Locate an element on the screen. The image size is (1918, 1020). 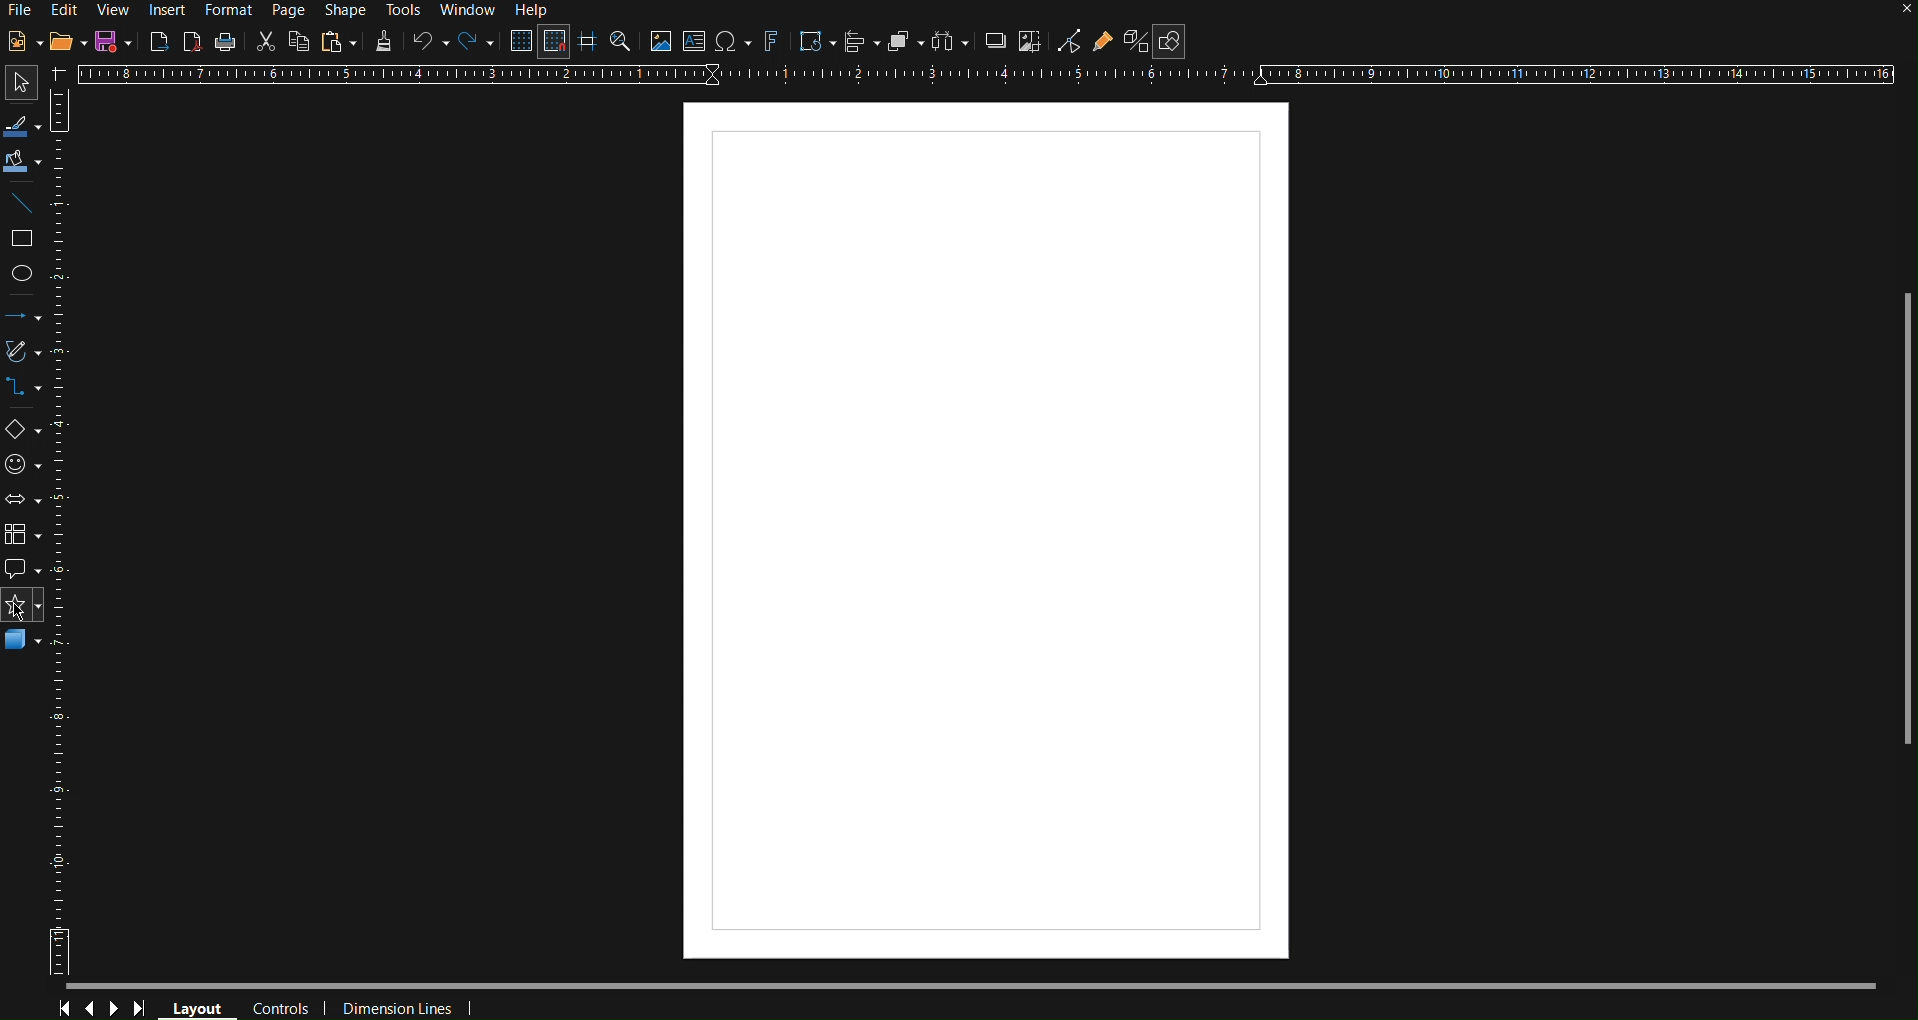
Horizontal Ruler is located at coordinates (986, 81).